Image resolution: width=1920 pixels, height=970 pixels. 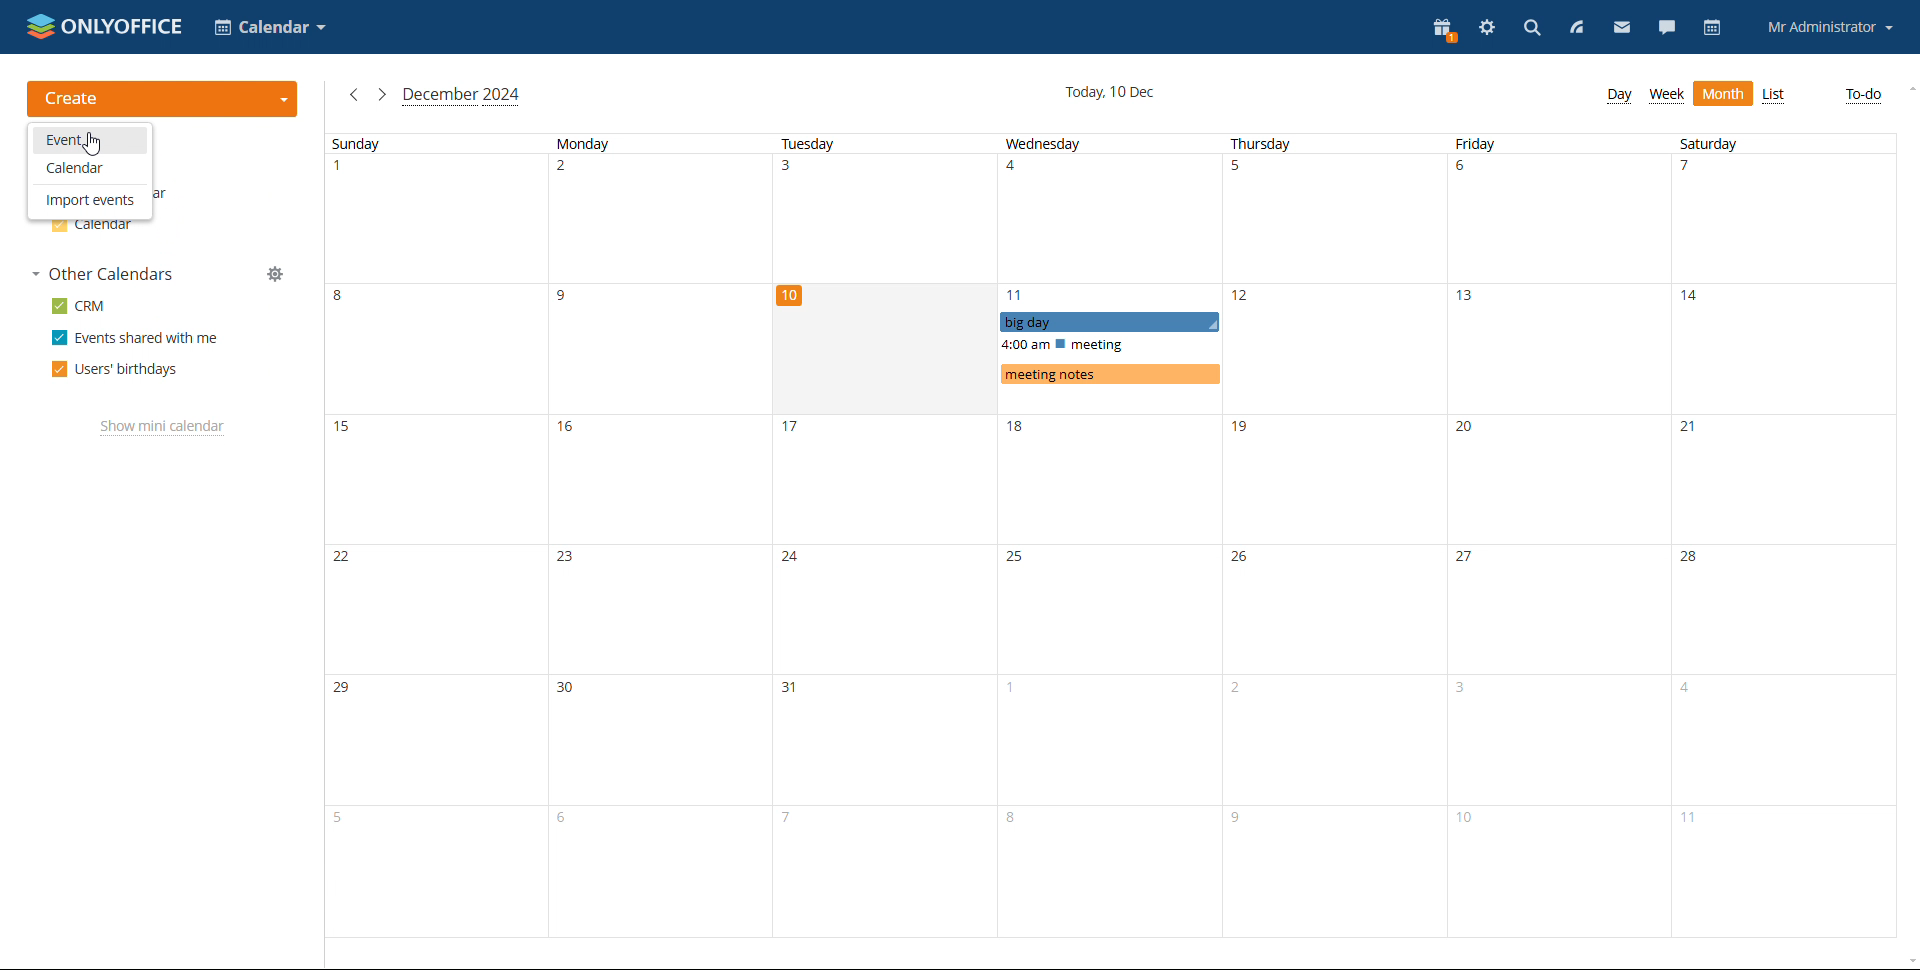 What do you see at coordinates (884, 535) in the screenshot?
I see `tuesday` at bounding box center [884, 535].